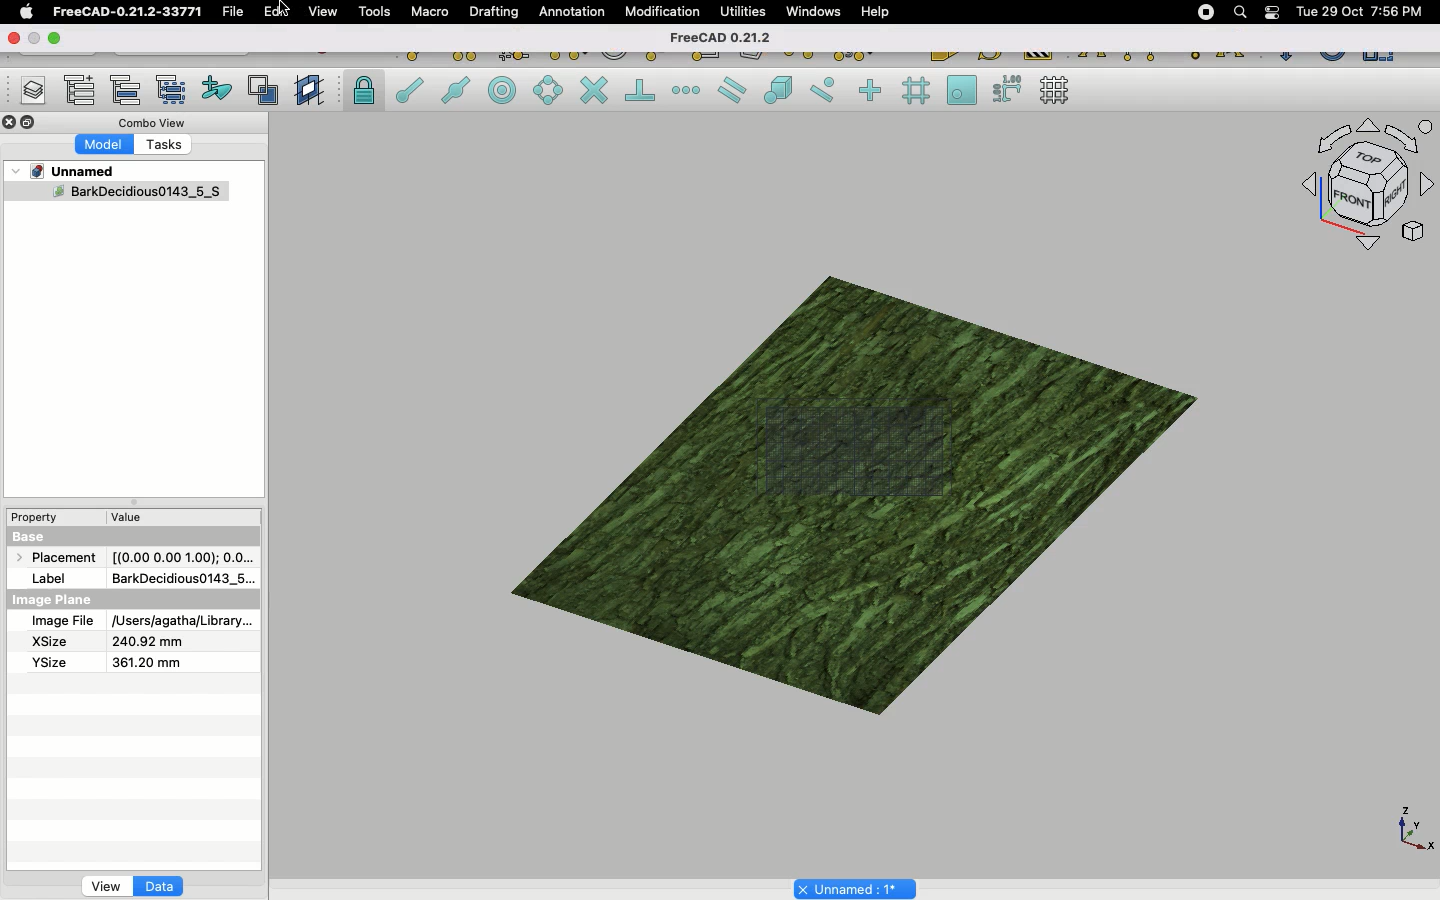  Describe the element at coordinates (1359, 10) in the screenshot. I see `Date/time` at that location.